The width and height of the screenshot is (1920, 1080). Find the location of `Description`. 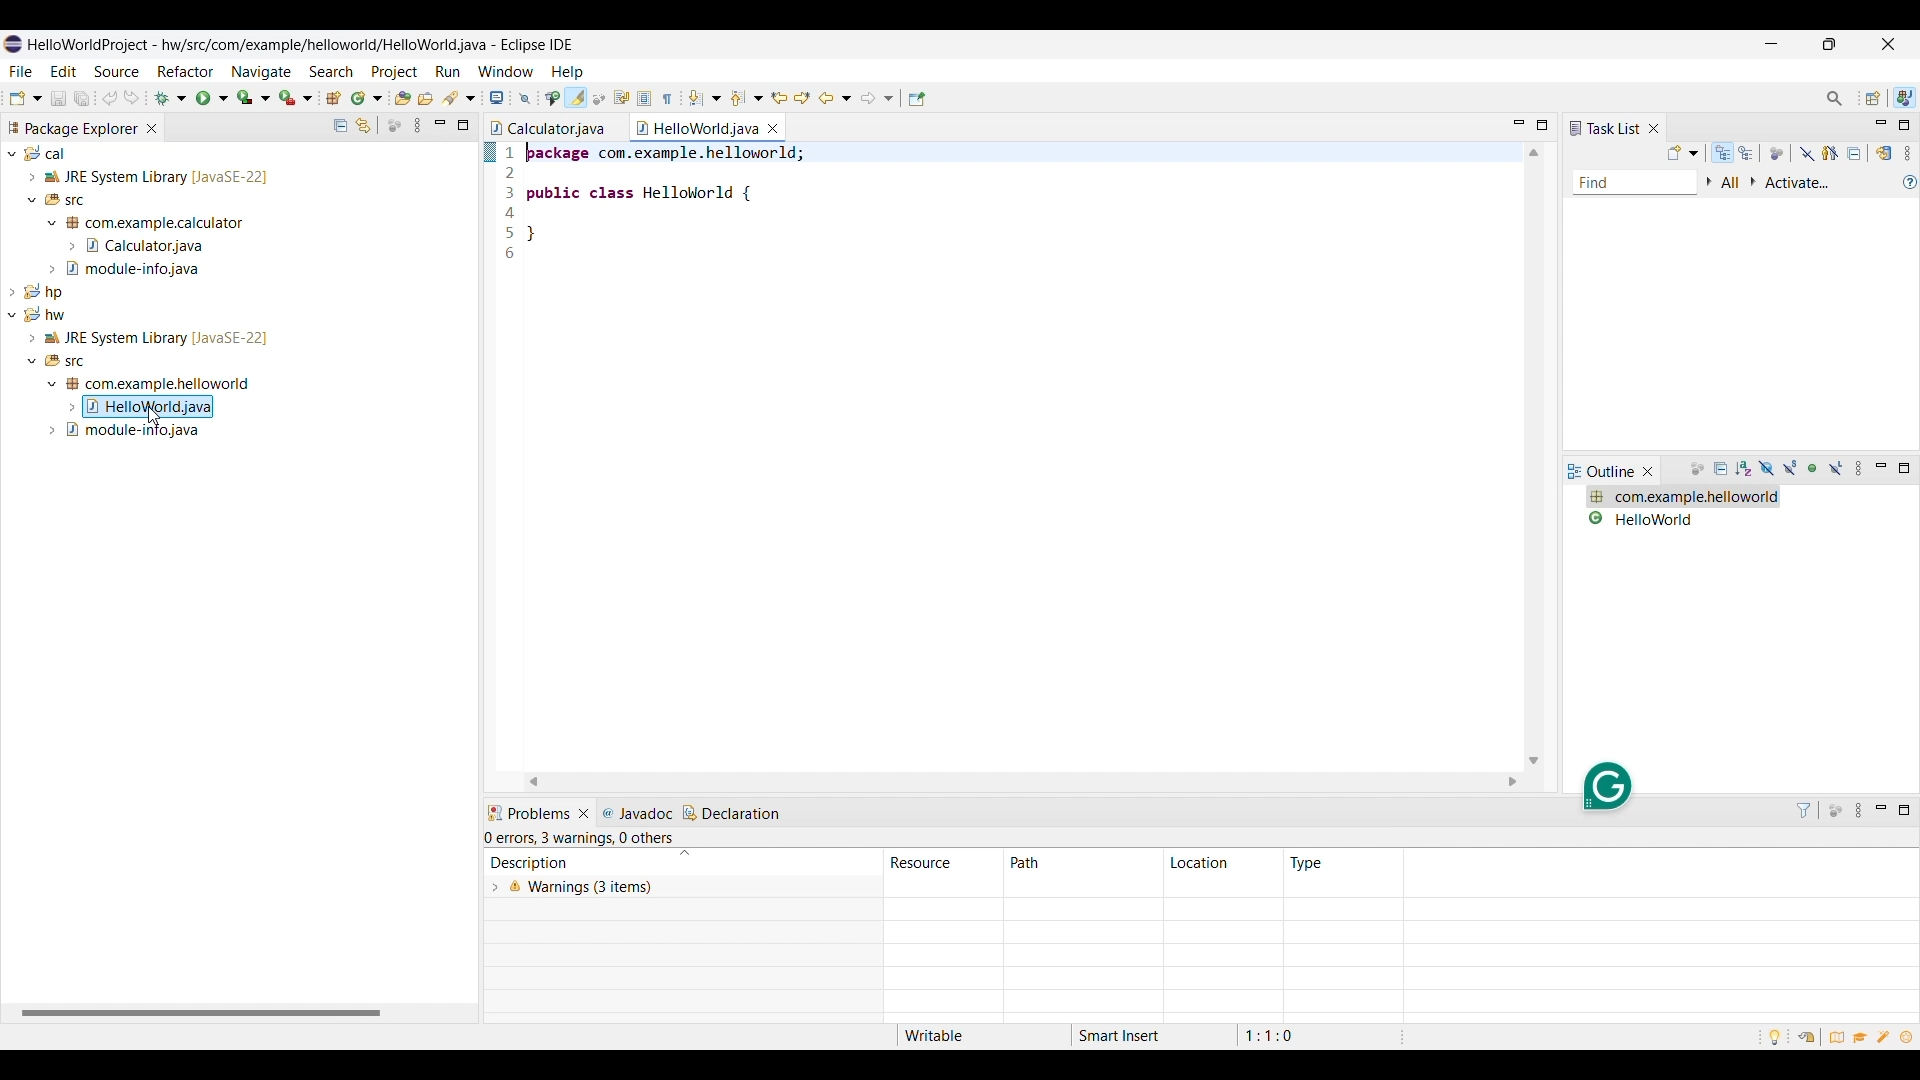

Description is located at coordinates (579, 862).